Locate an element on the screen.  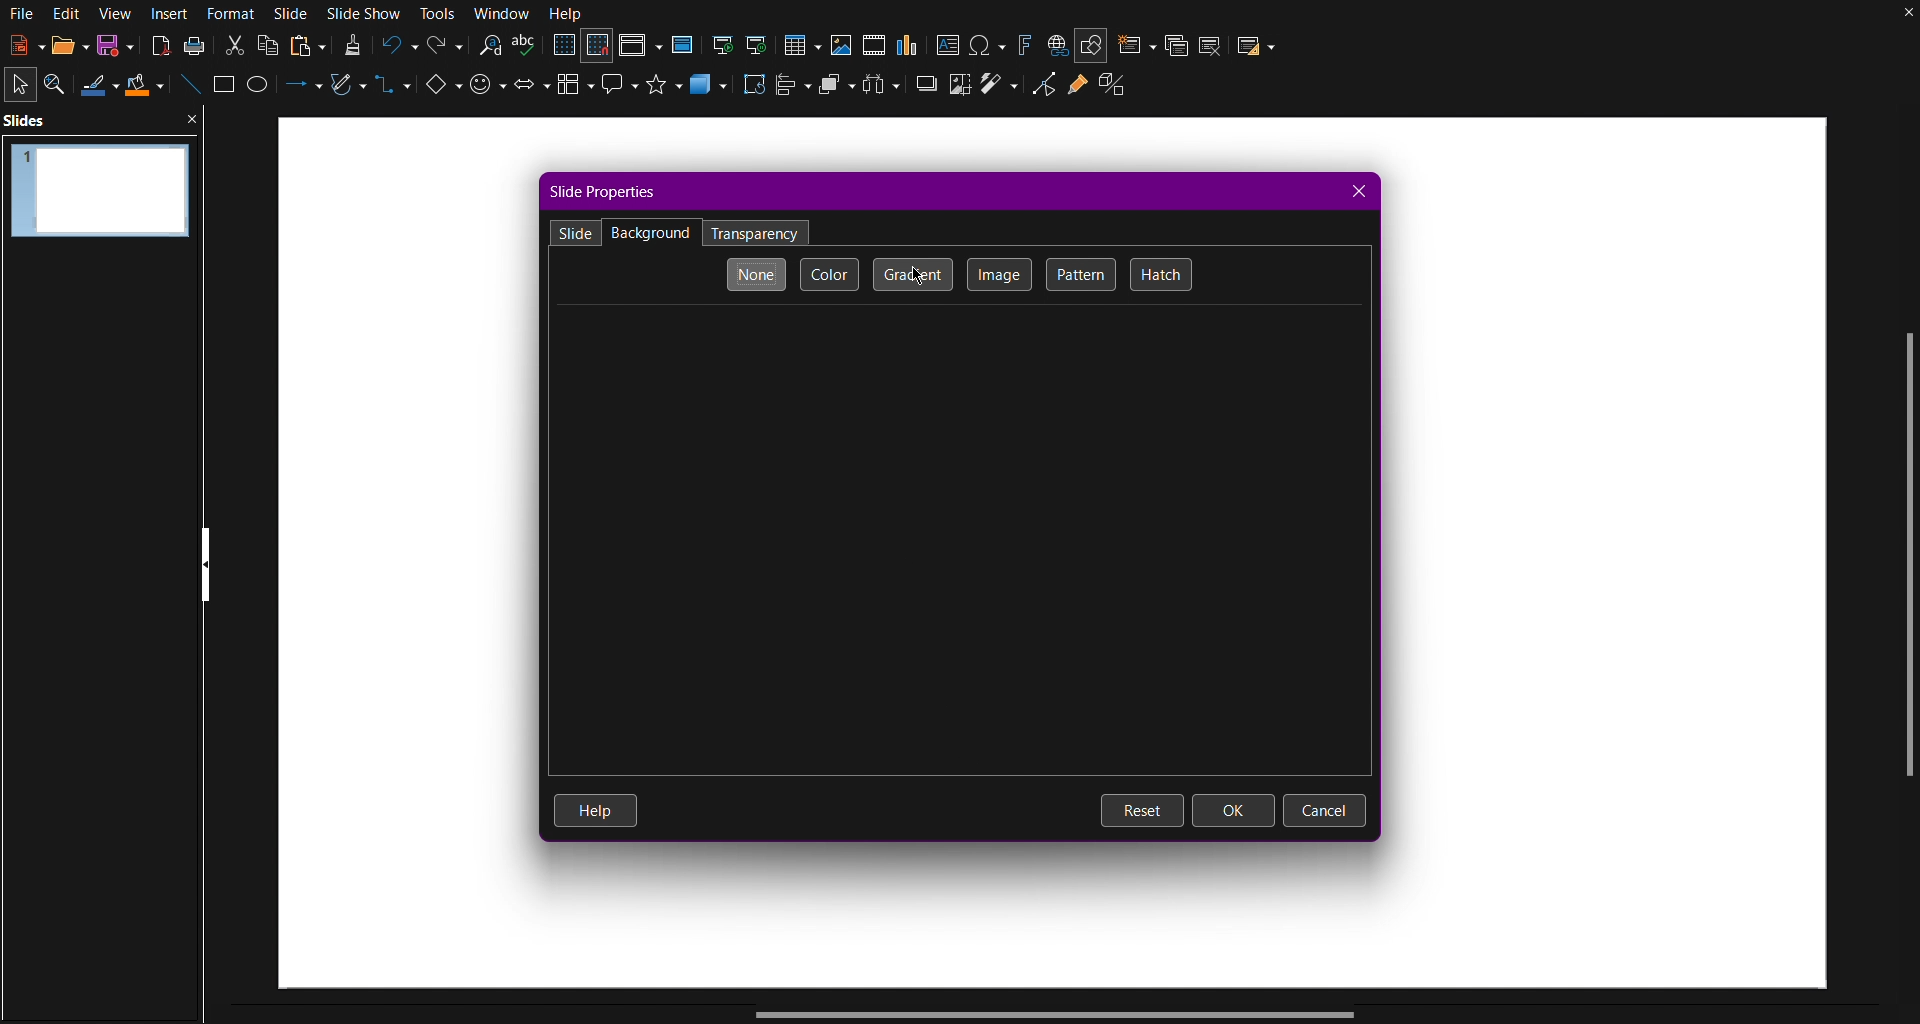
Paste is located at coordinates (307, 44).